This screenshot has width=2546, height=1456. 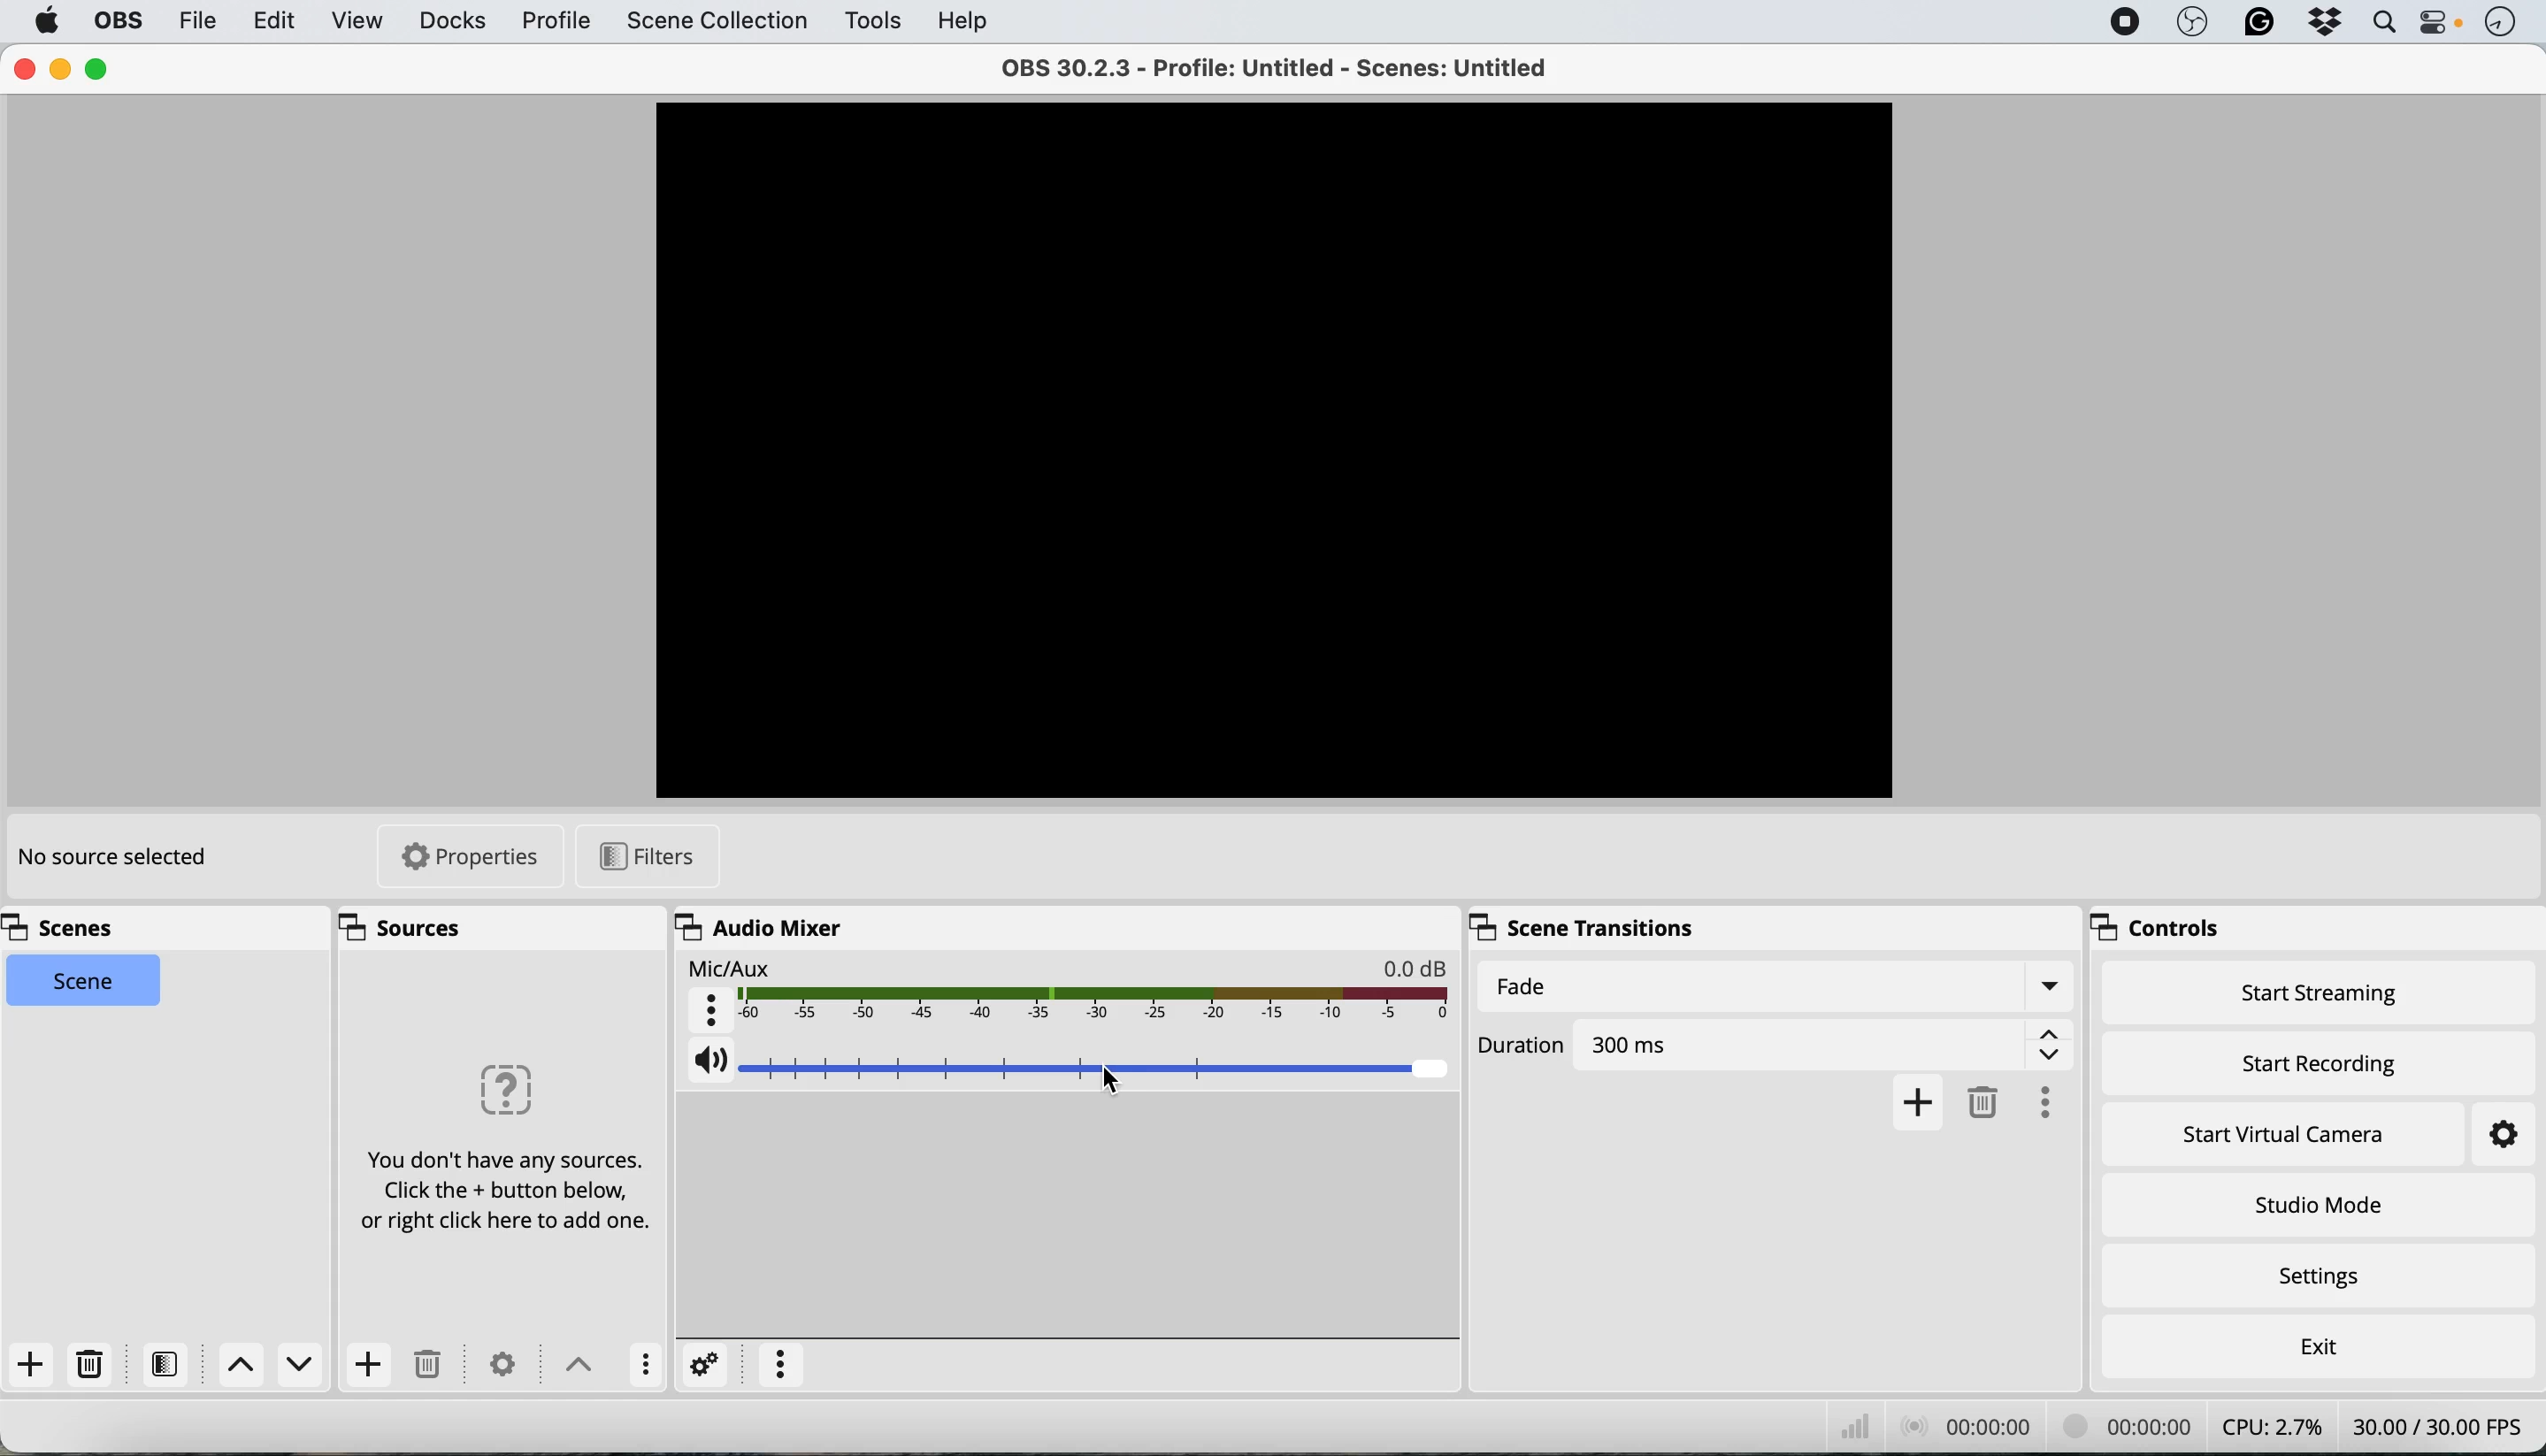 I want to click on obs, so click(x=2189, y=21).